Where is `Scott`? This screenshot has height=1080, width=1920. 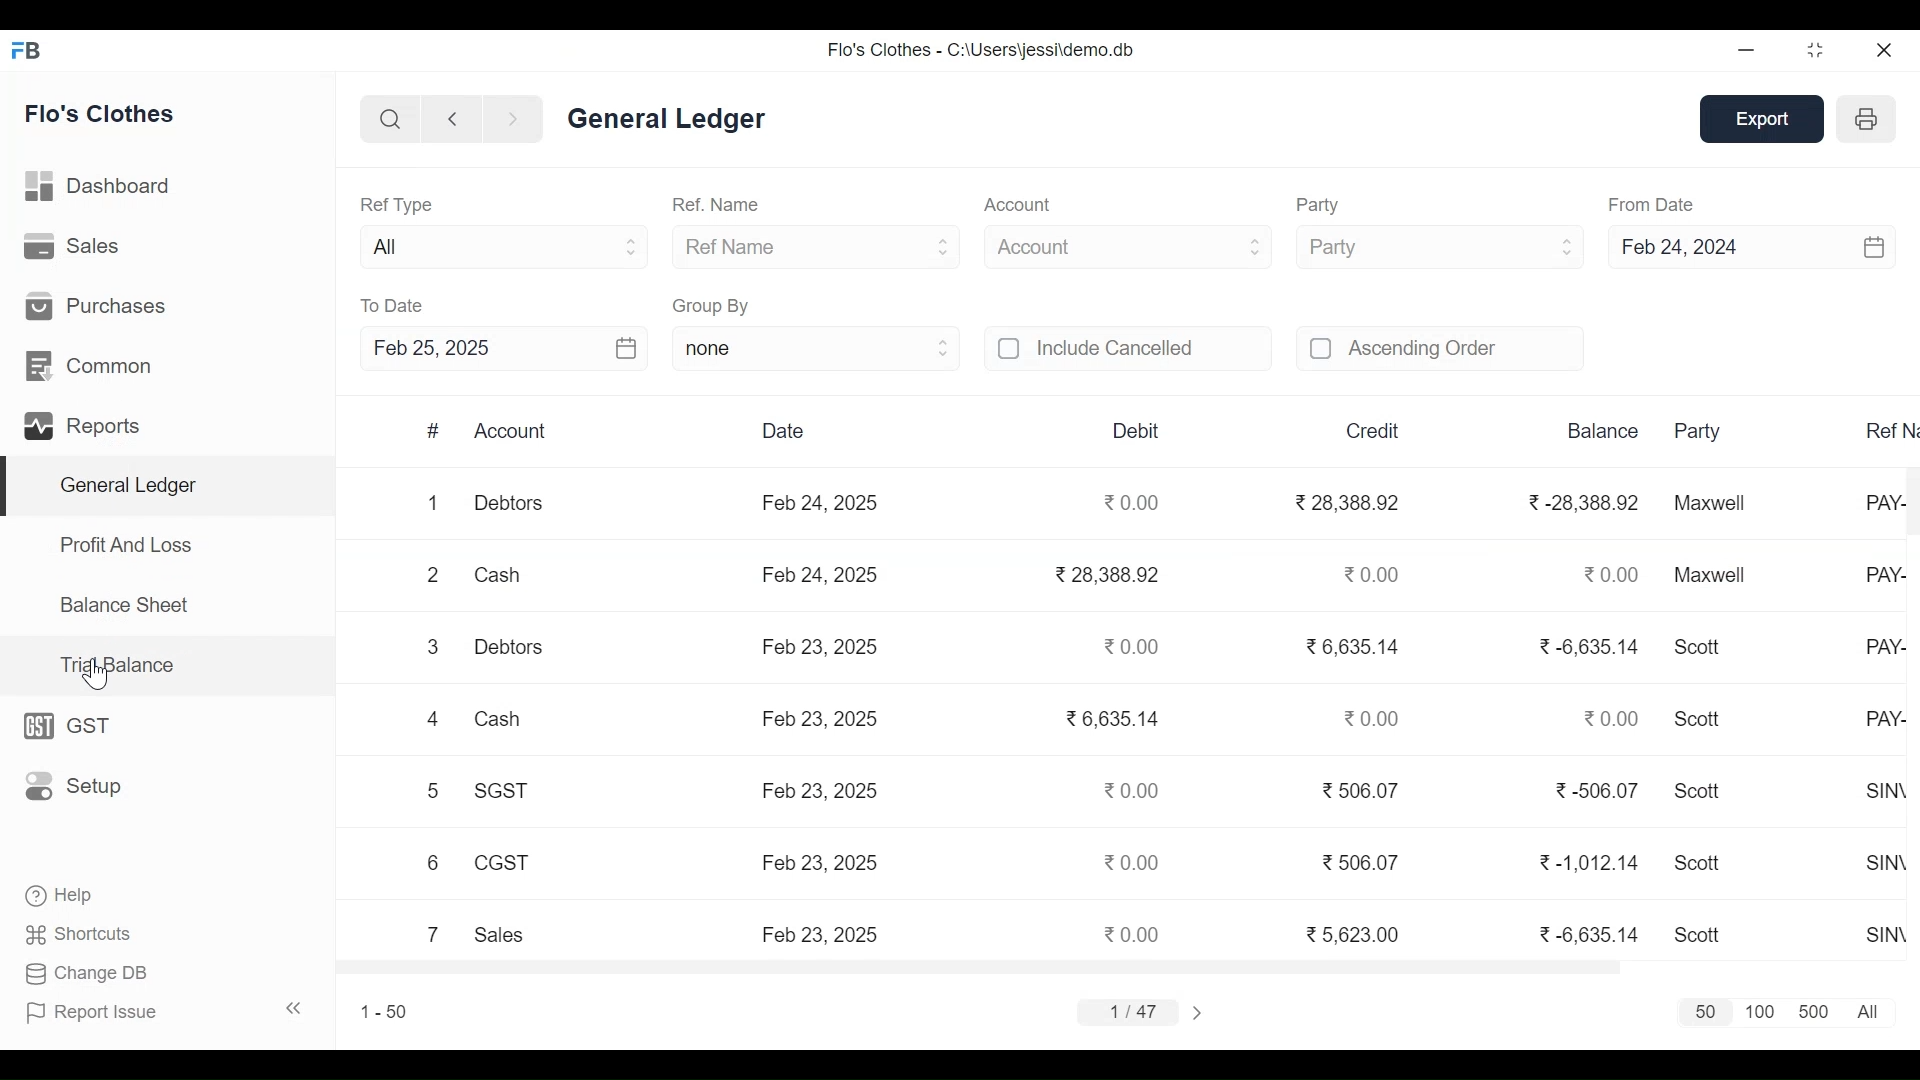 Scott is located at coordinates (1701, 861).